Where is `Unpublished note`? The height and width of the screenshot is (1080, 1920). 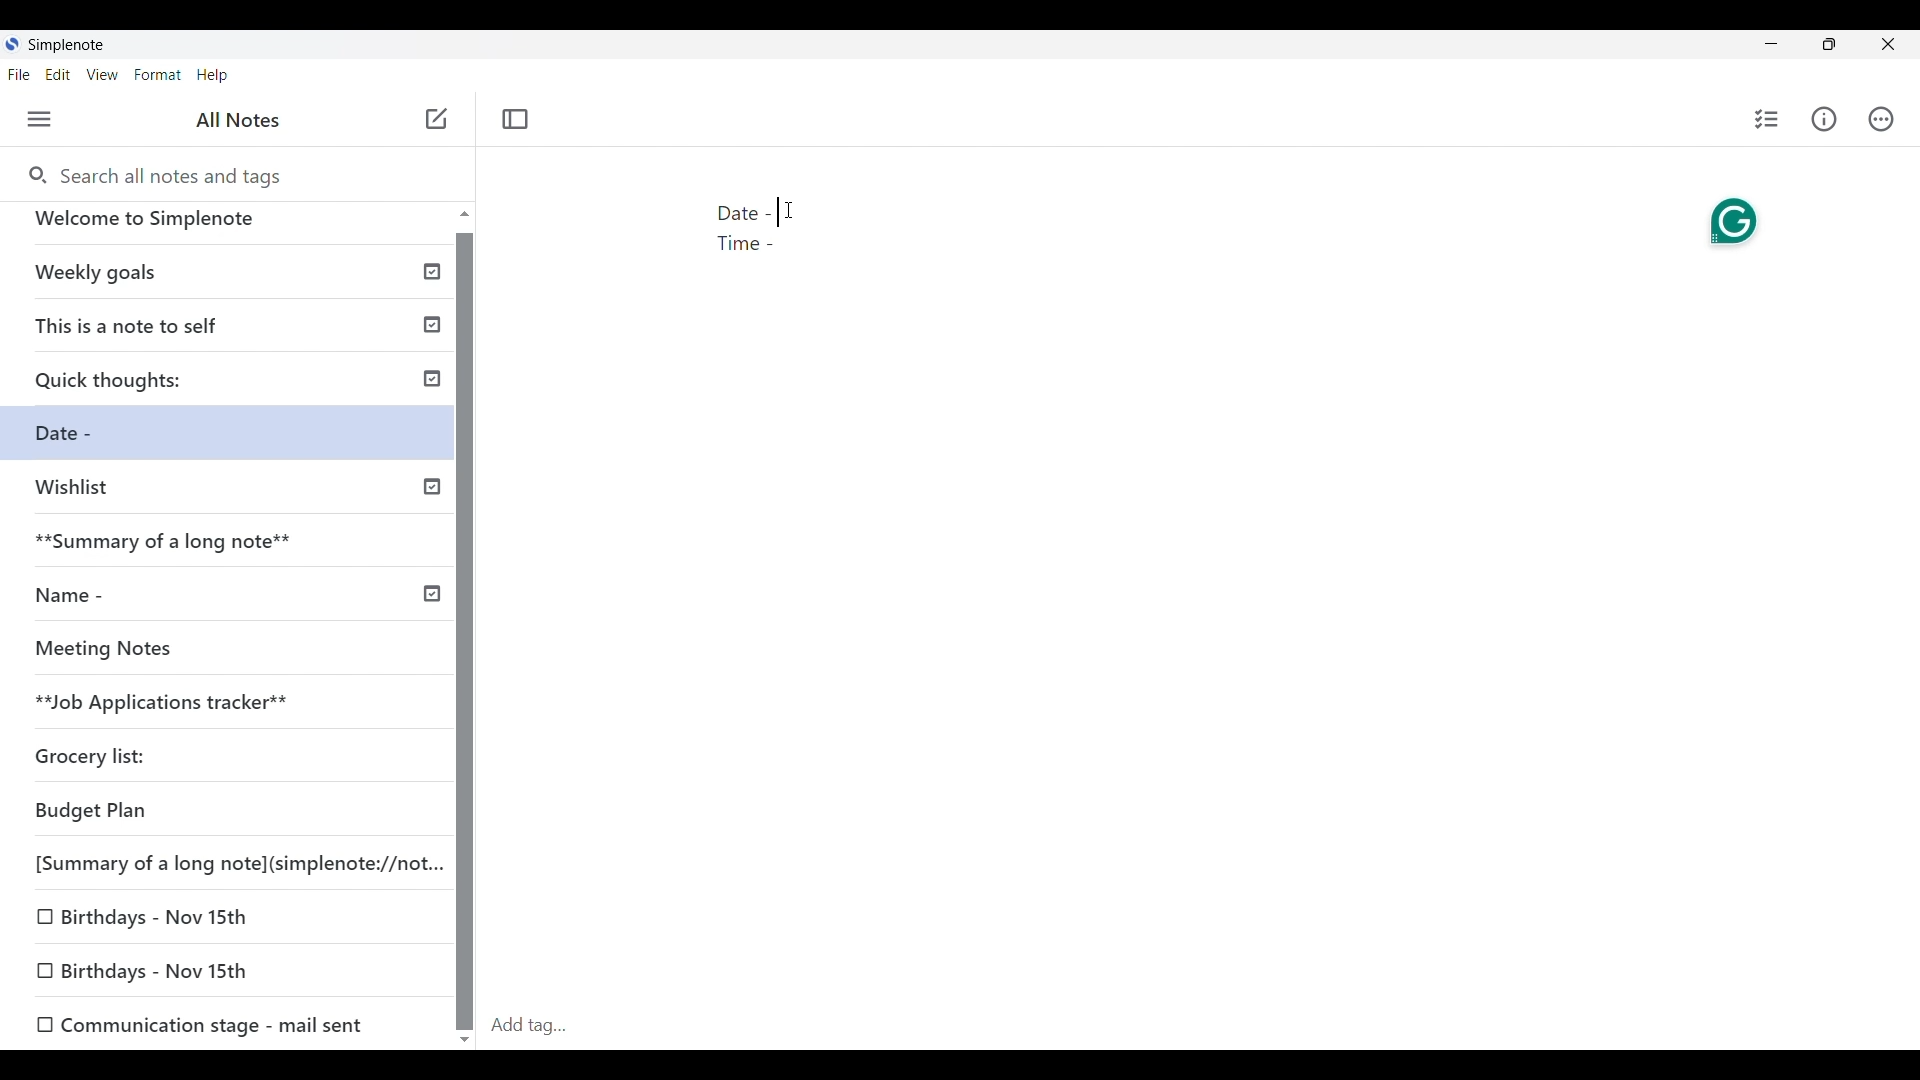 Unpublished note is located at coordinates (201, 1022).